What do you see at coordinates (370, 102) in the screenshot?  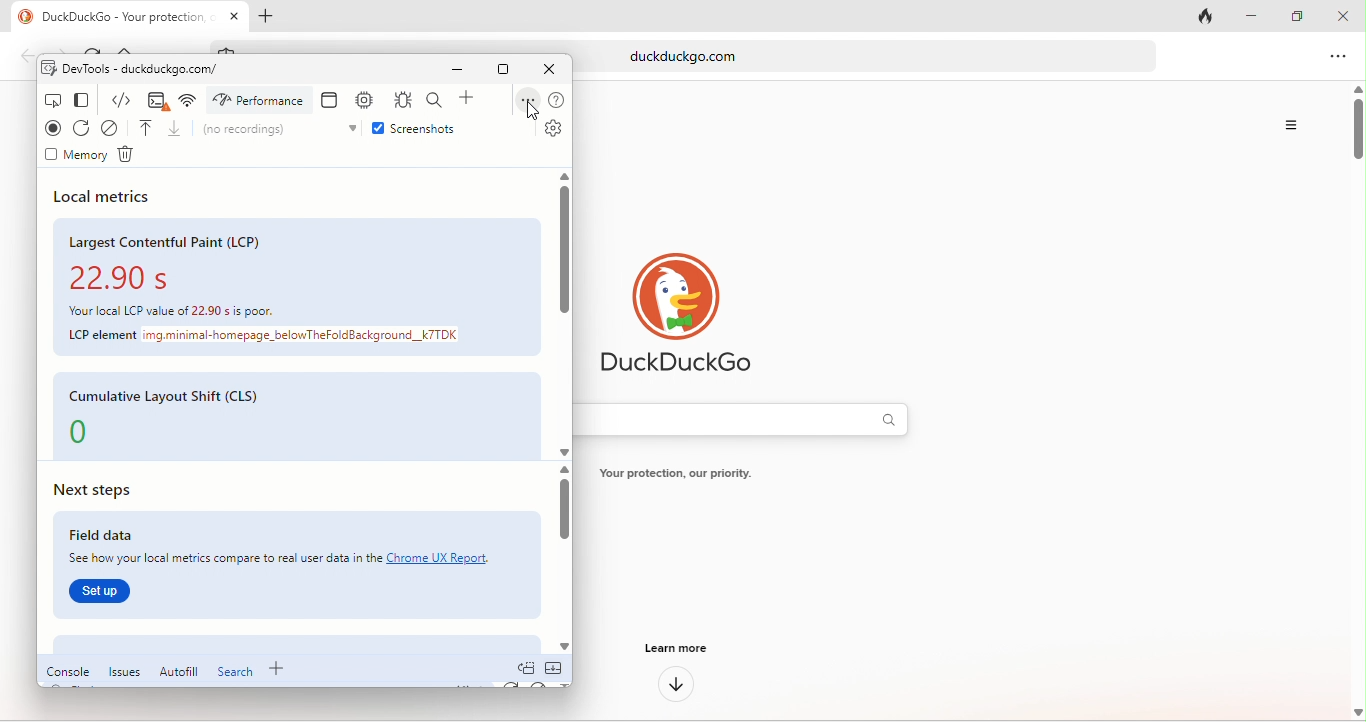 I see `memory` at bounding box center [370, 102].